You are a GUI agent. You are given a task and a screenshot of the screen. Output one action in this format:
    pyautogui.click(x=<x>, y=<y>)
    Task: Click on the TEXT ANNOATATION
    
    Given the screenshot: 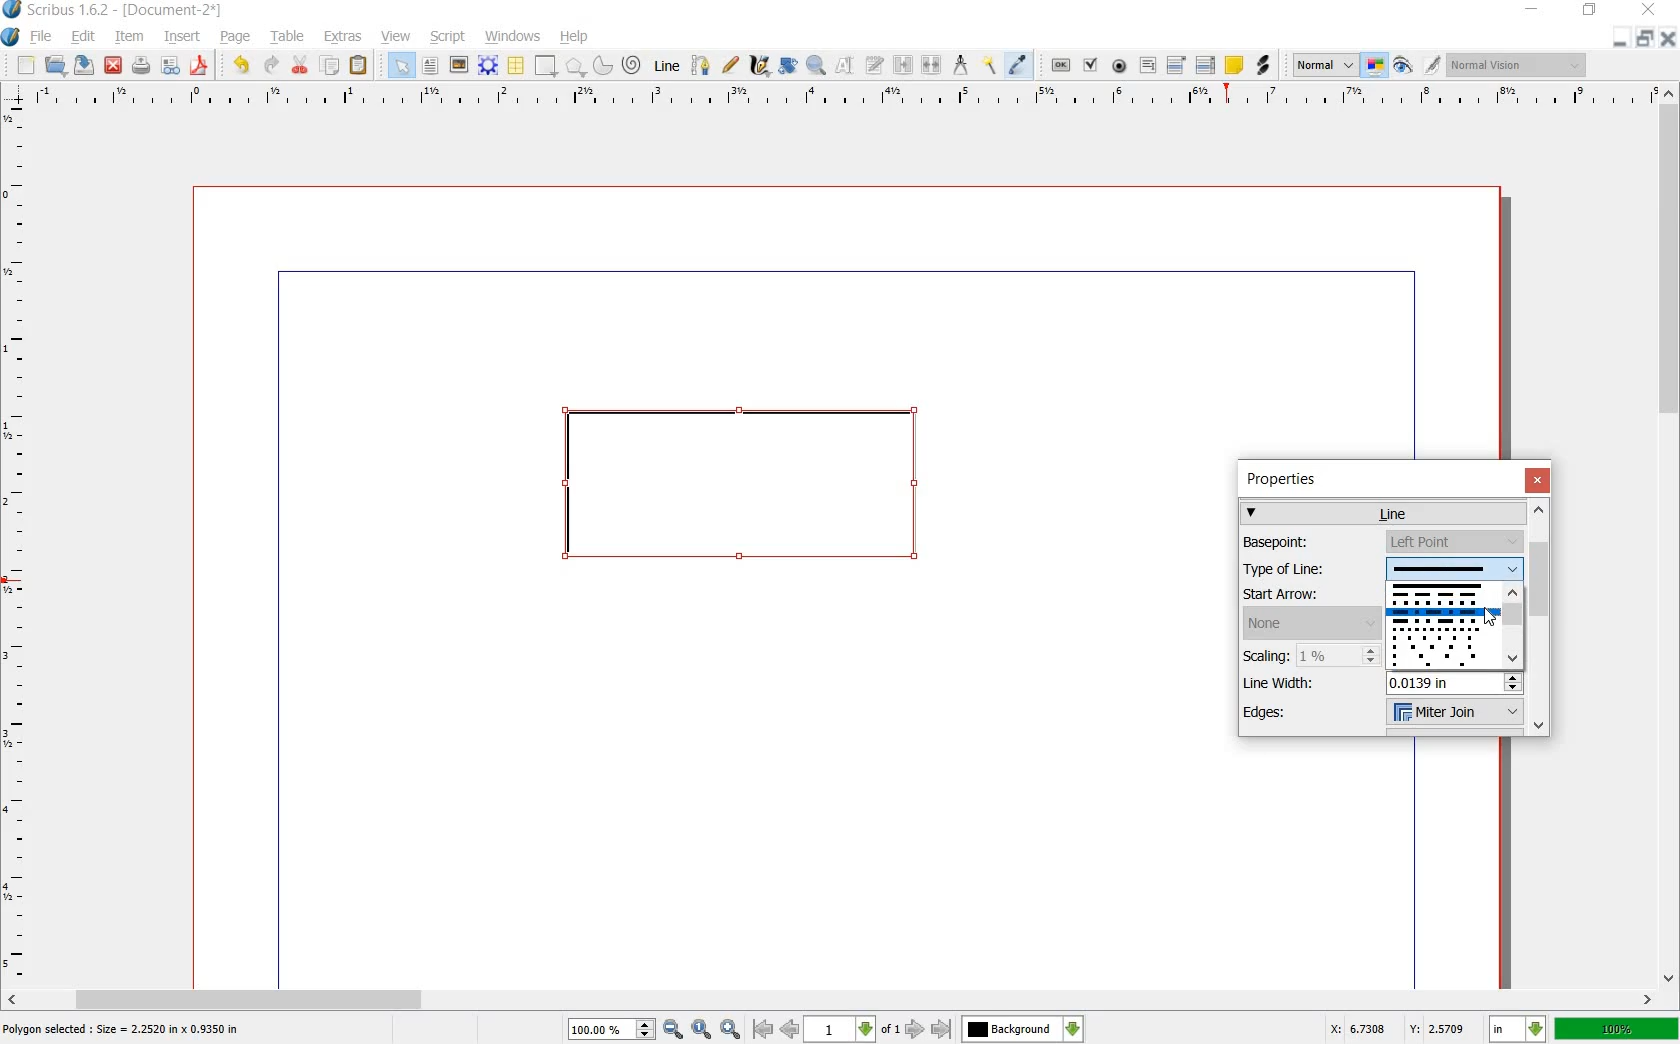 What is the action you would take?
    pyautogui.click(x=1233, y=66)
    